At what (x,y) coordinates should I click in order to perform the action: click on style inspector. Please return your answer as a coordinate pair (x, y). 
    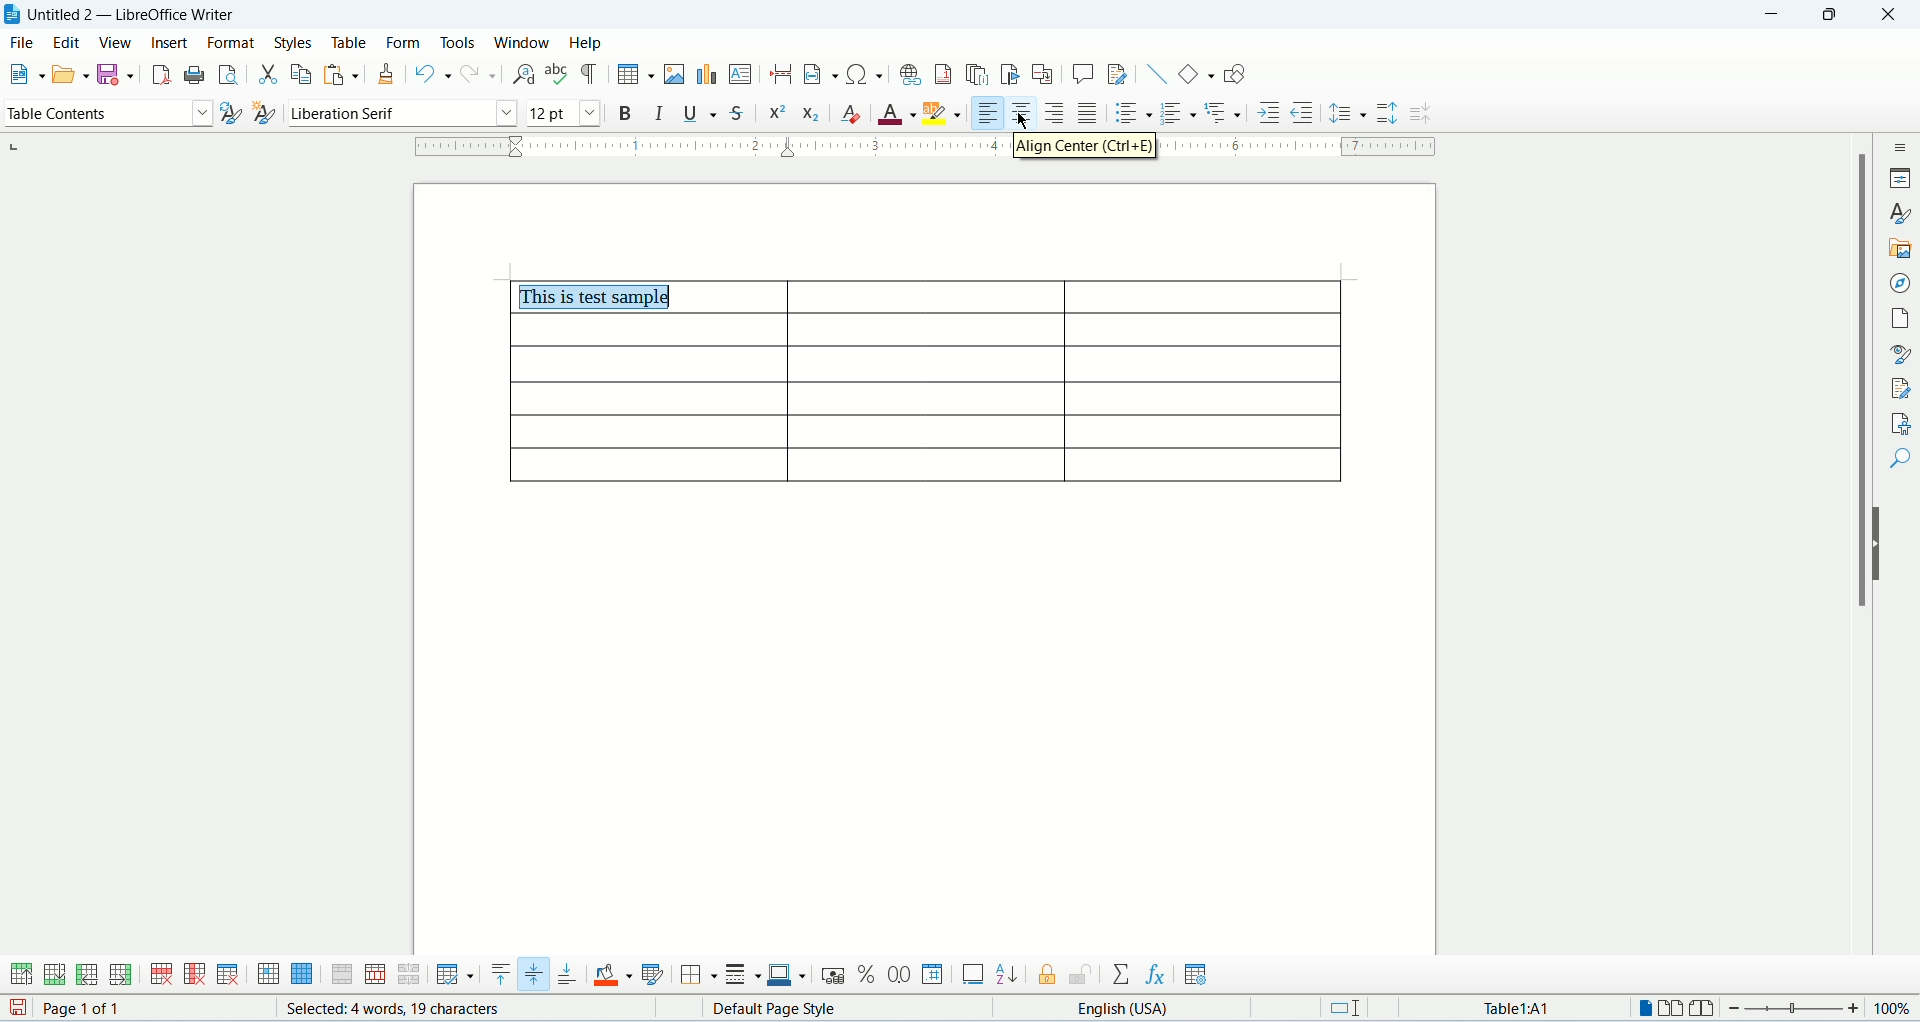
    Looking at the image, I should click on (1902, 353).